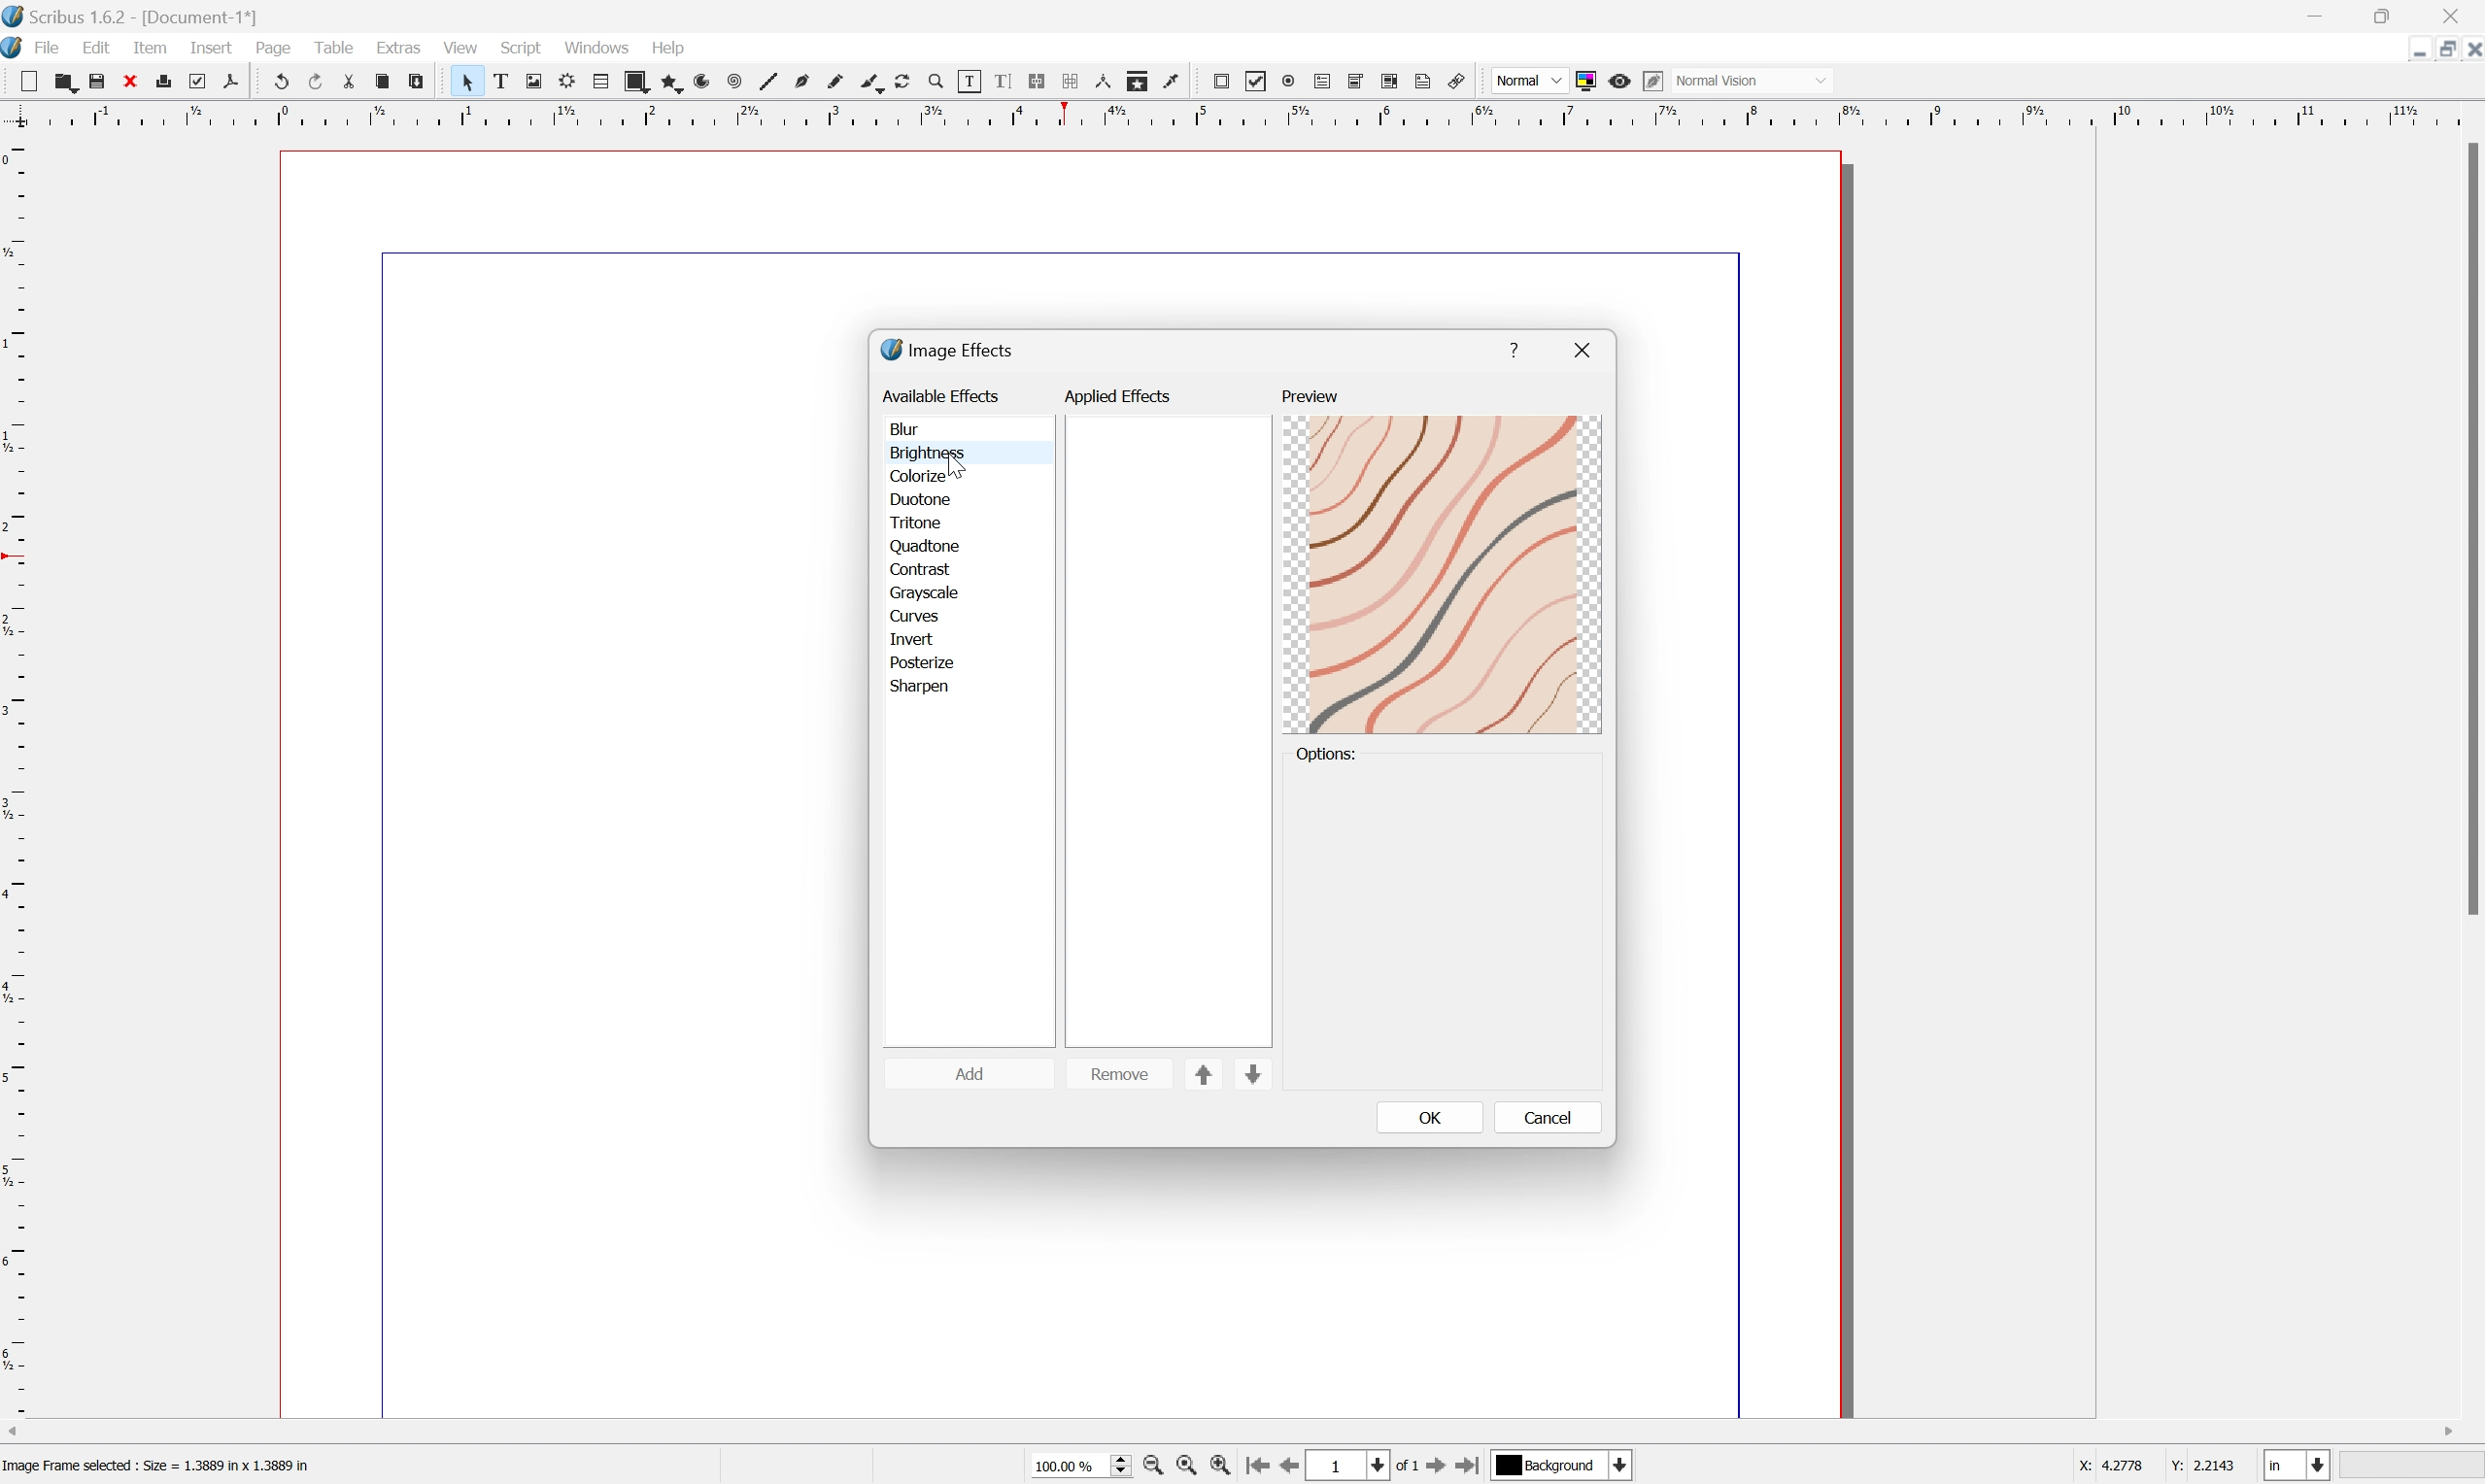 The image size is (2485, 1484). Describe the element at coordinates (2300, 1465) in the screenshot. I see `select current unit` at that location.